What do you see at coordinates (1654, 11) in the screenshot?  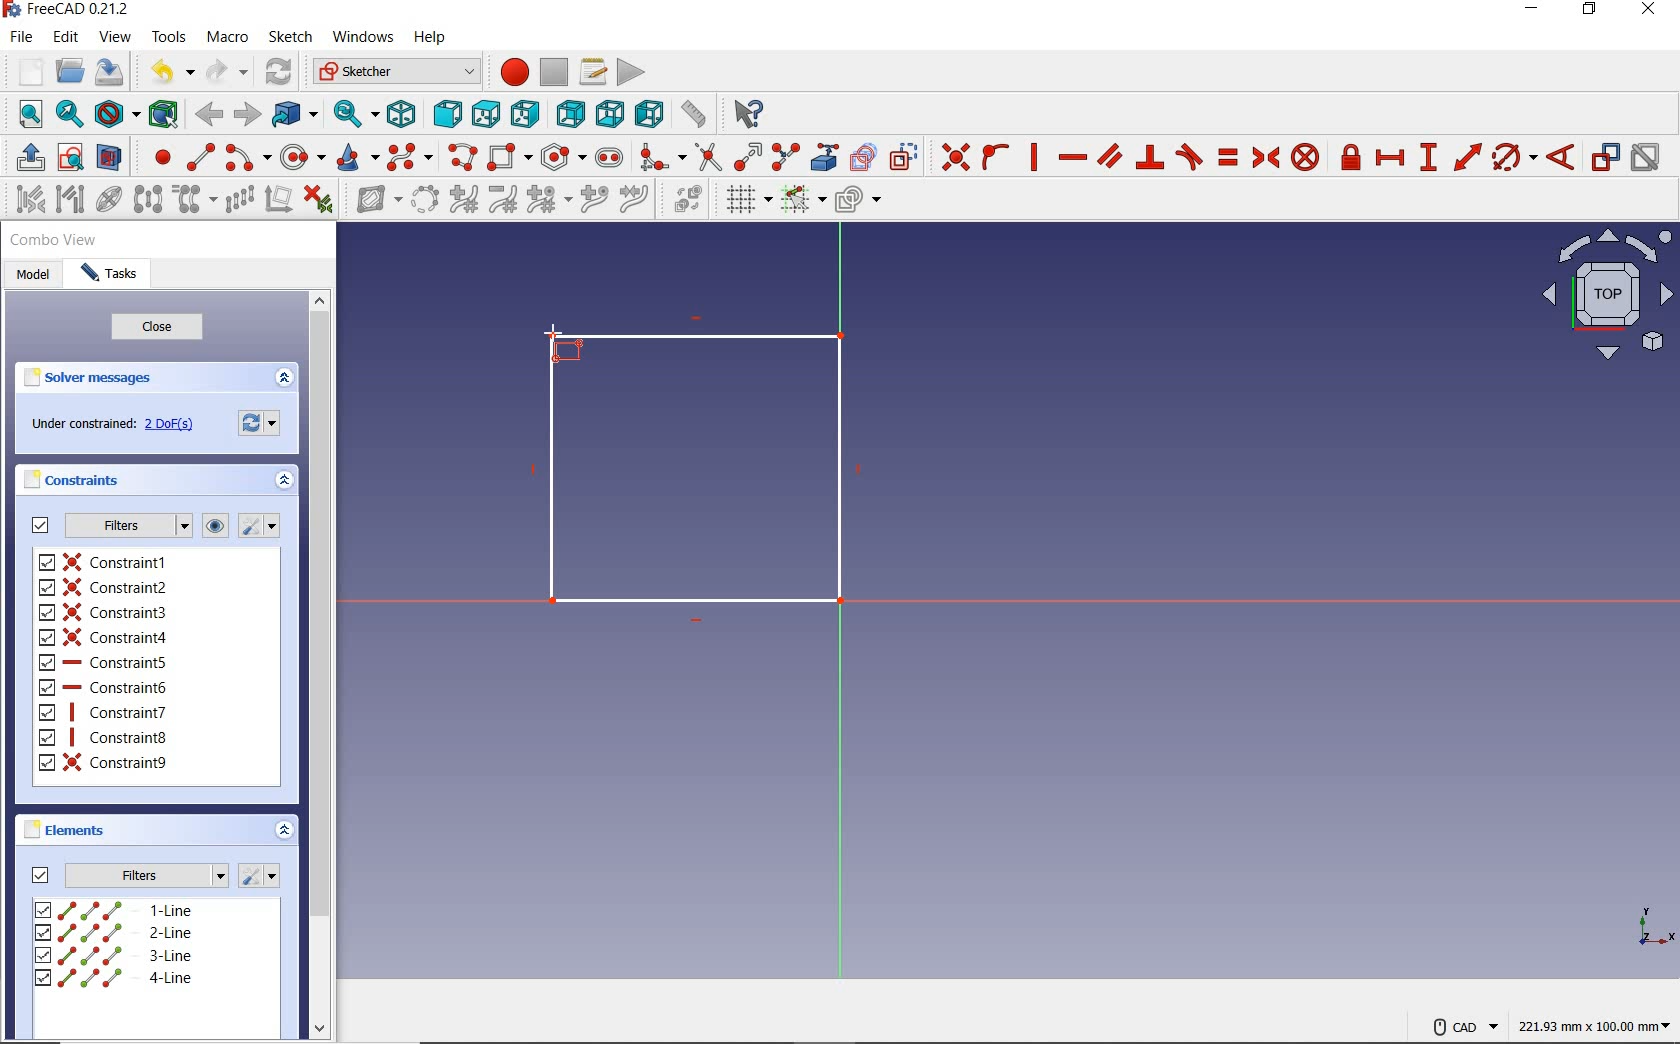 I see `close` at bounding box center [1654, 11].